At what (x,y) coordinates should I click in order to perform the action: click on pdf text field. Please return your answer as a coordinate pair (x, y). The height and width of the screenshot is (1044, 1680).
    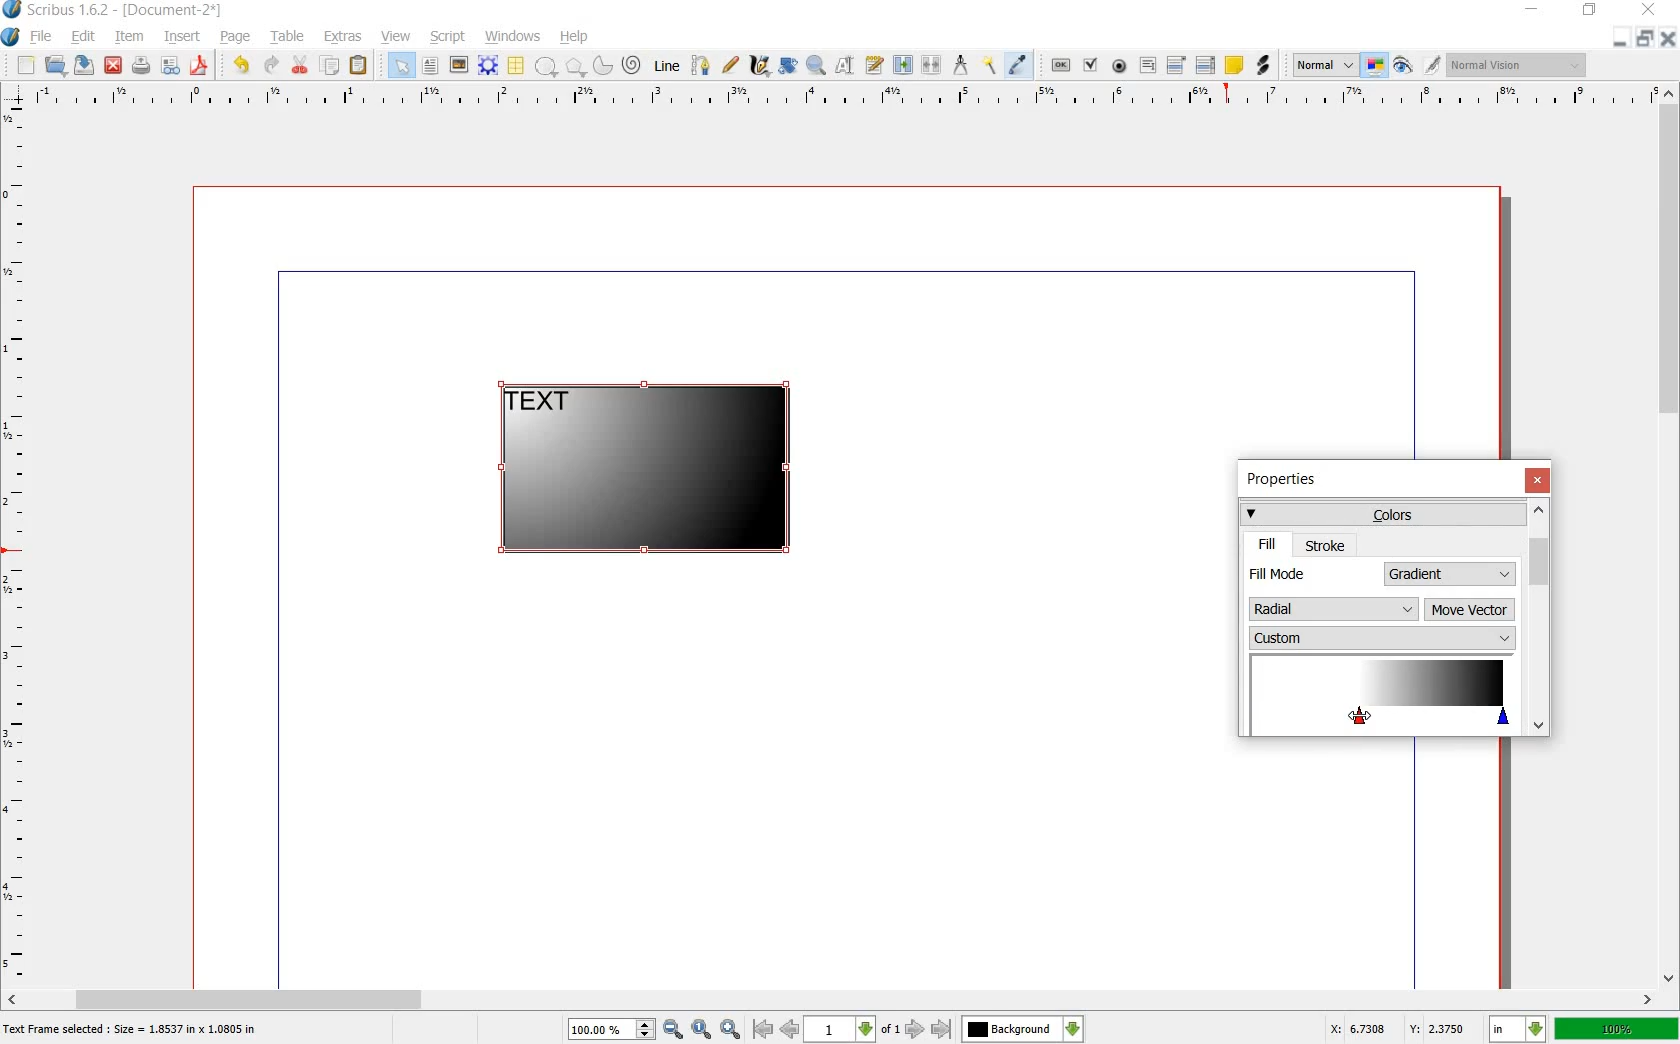
    Looking at the image, I should click on (1147, 65).